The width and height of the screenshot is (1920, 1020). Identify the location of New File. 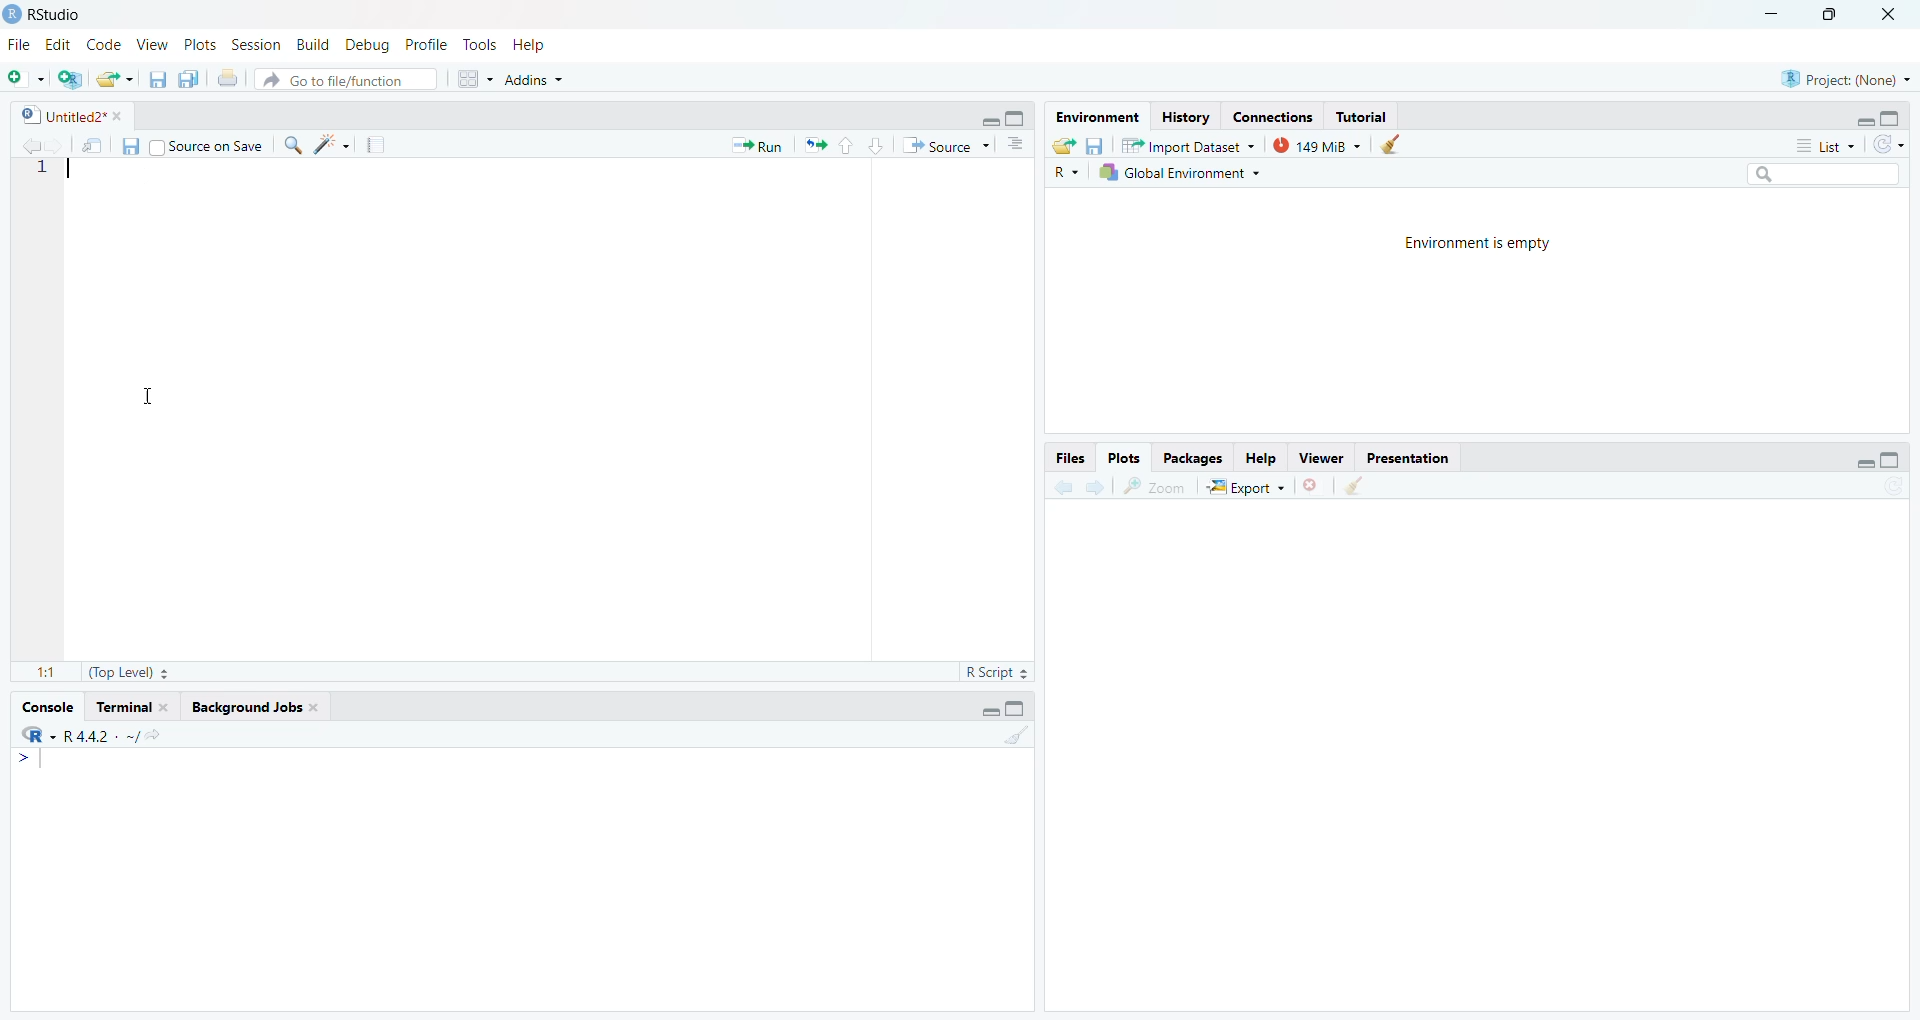
(24, 82).